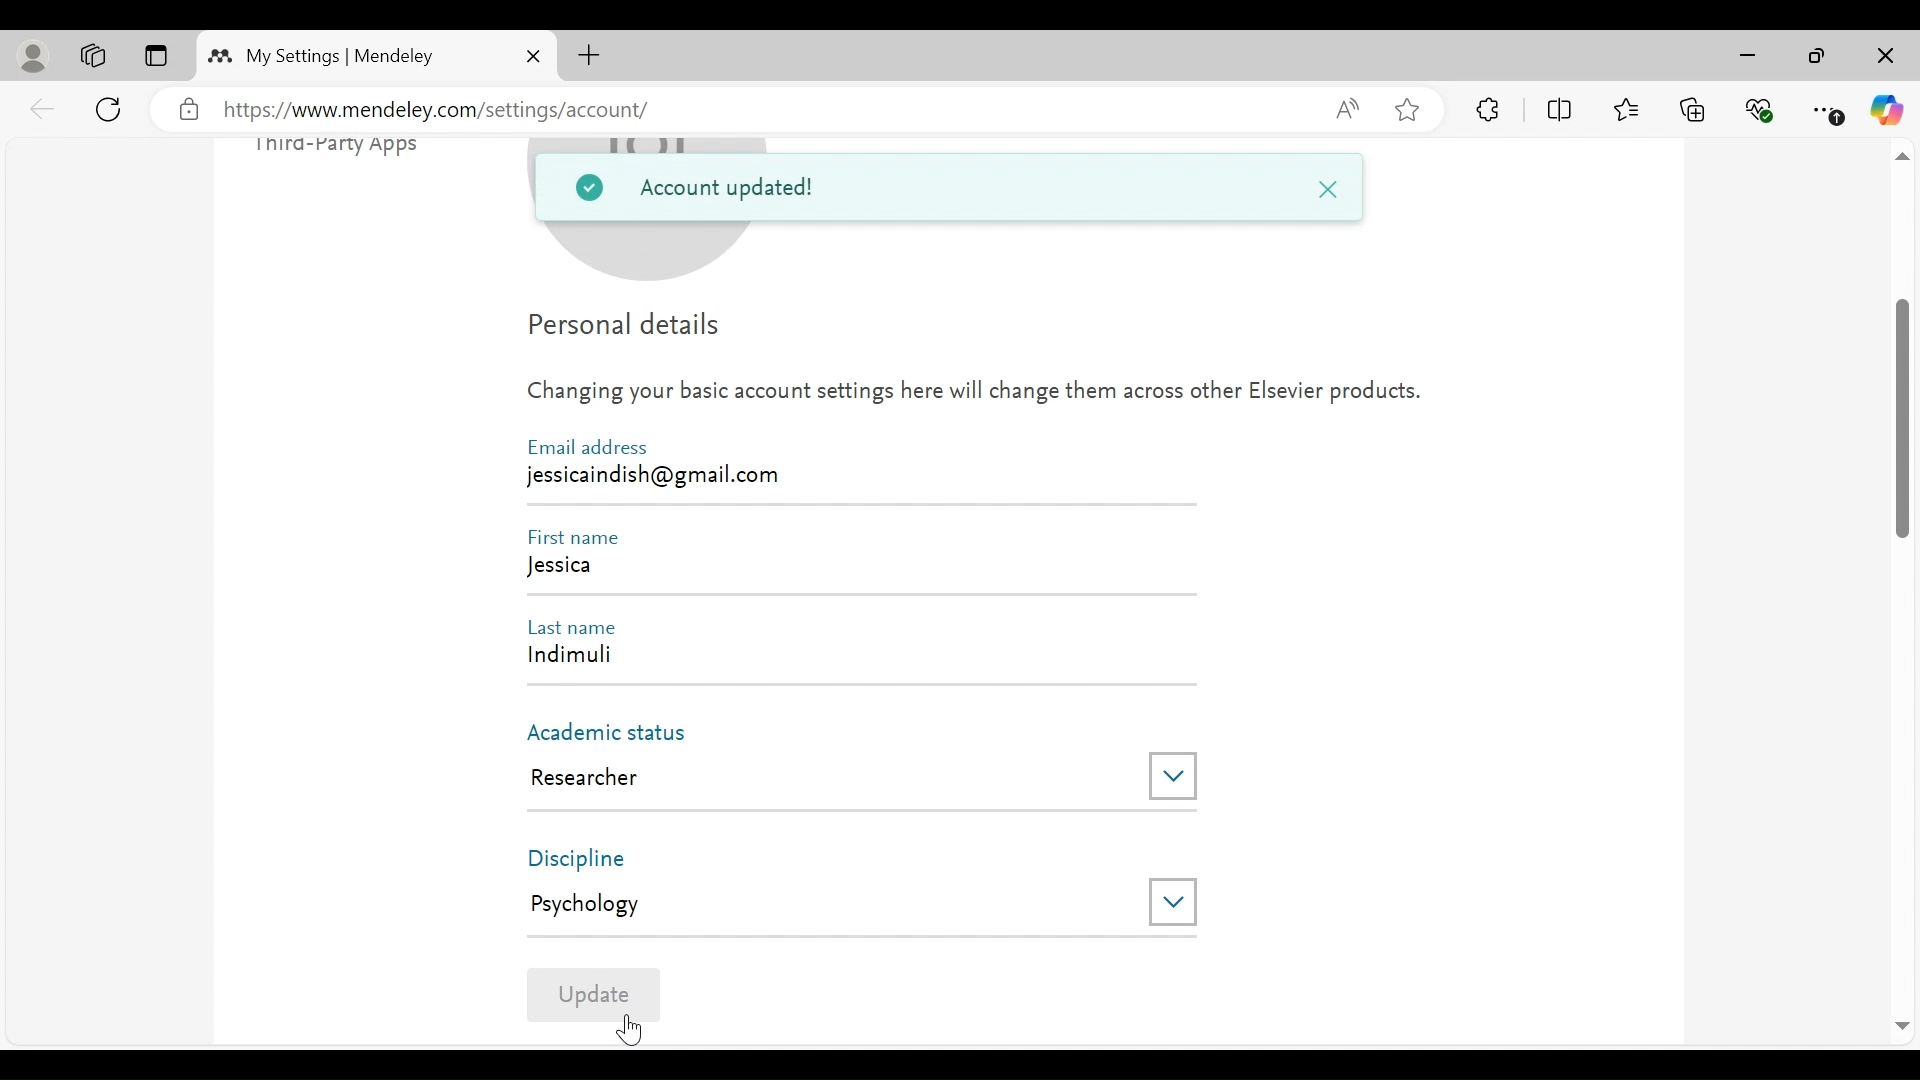 Image resolution: width=1920 pixels, height=1080 pixels. Describe the element at coordinates (43, 108) in the screenshot. I see `back` at that location.